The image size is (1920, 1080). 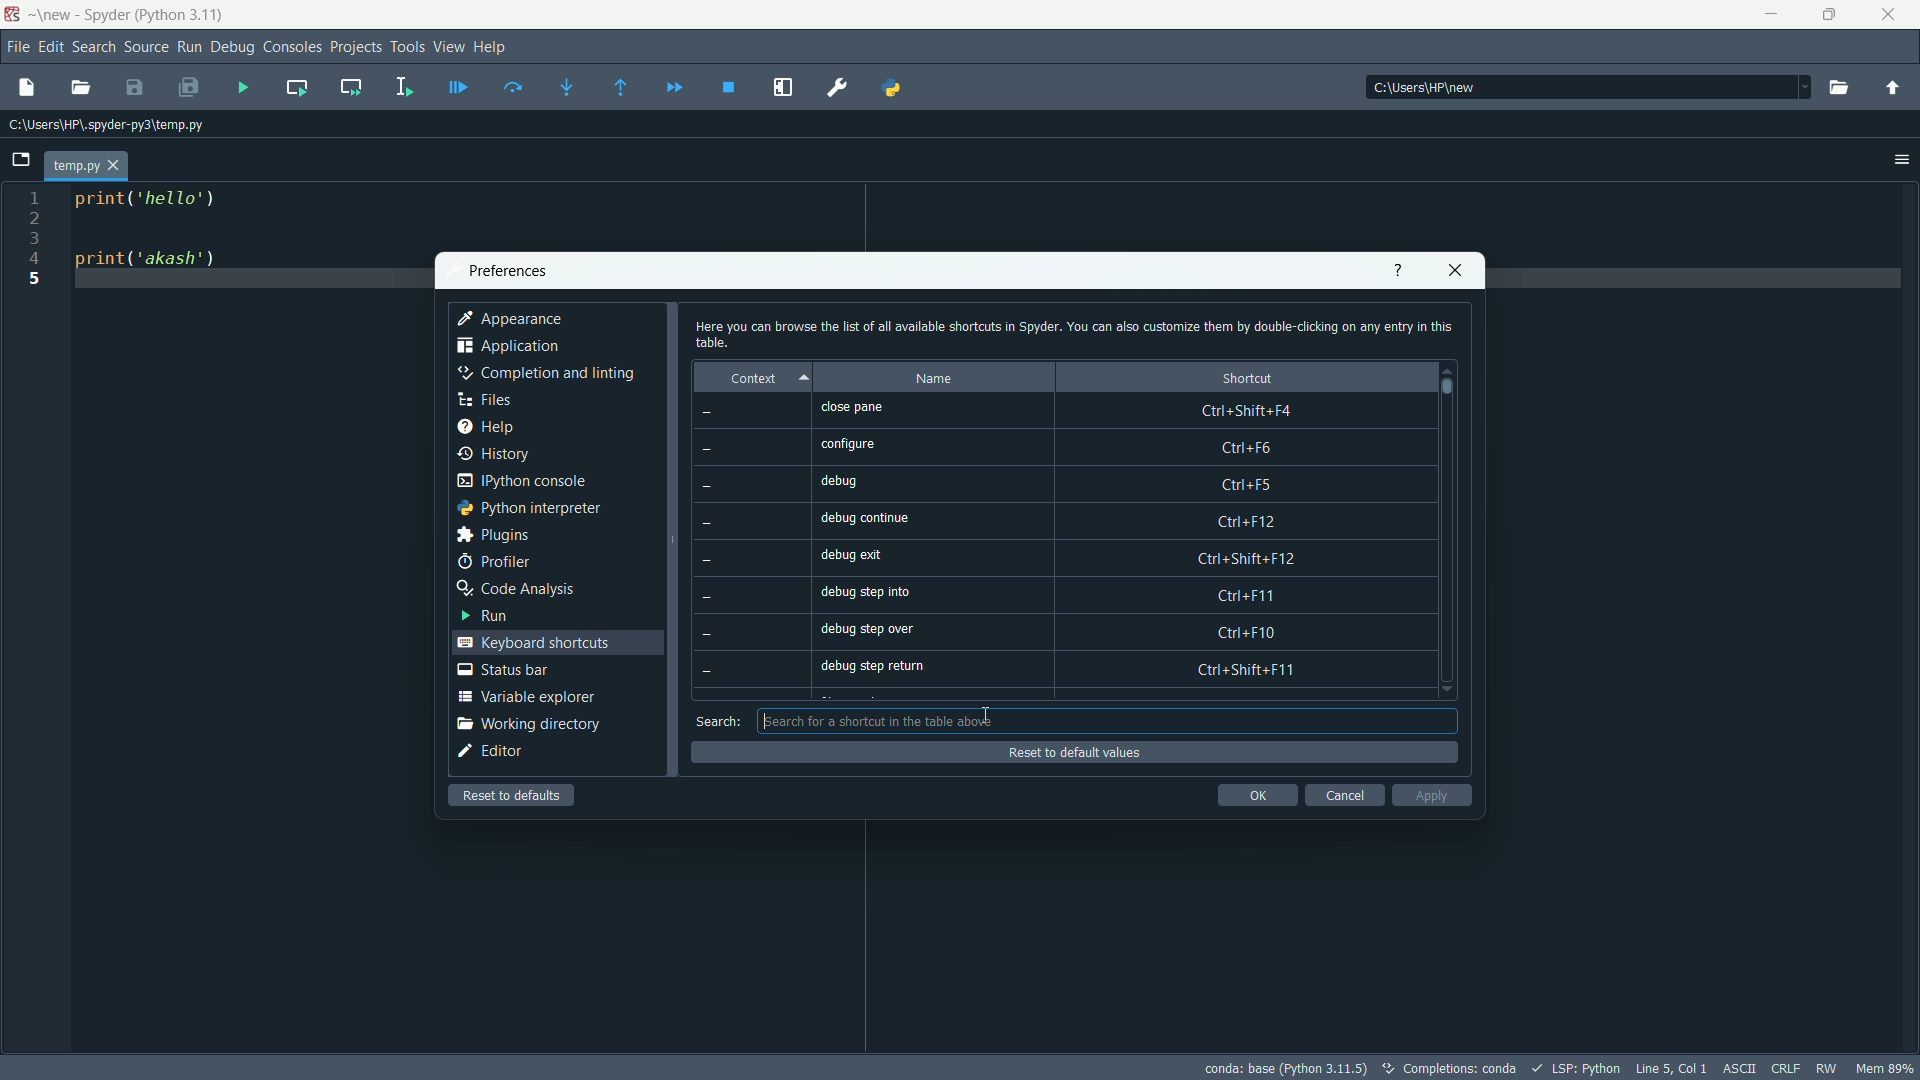 I want to click on help, so click(x=1396, y=271).